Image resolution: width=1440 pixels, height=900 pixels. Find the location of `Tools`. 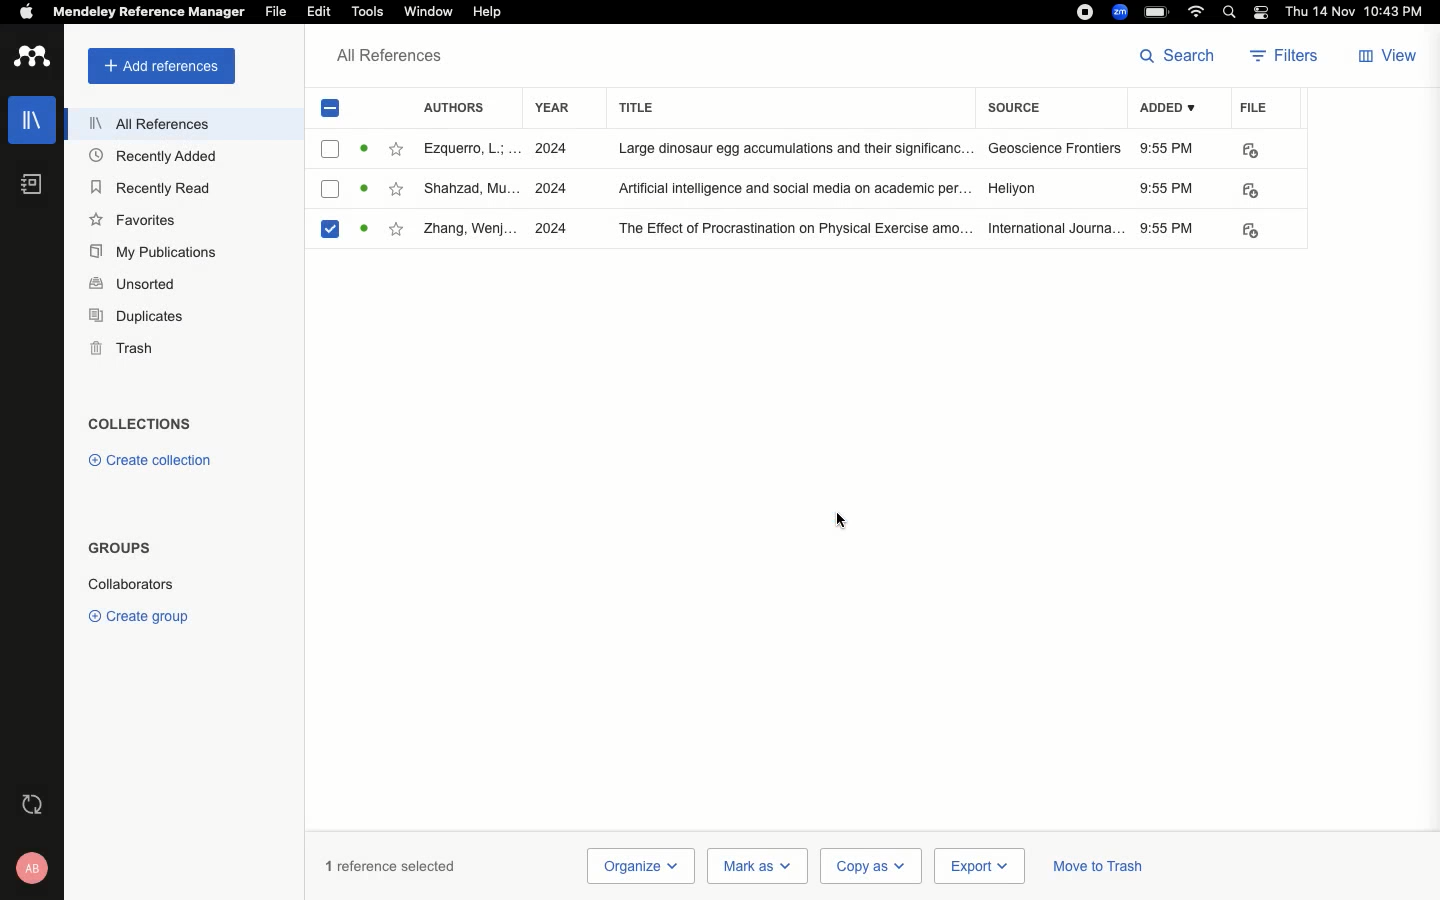

Tools is located at coordinates (365, 11).